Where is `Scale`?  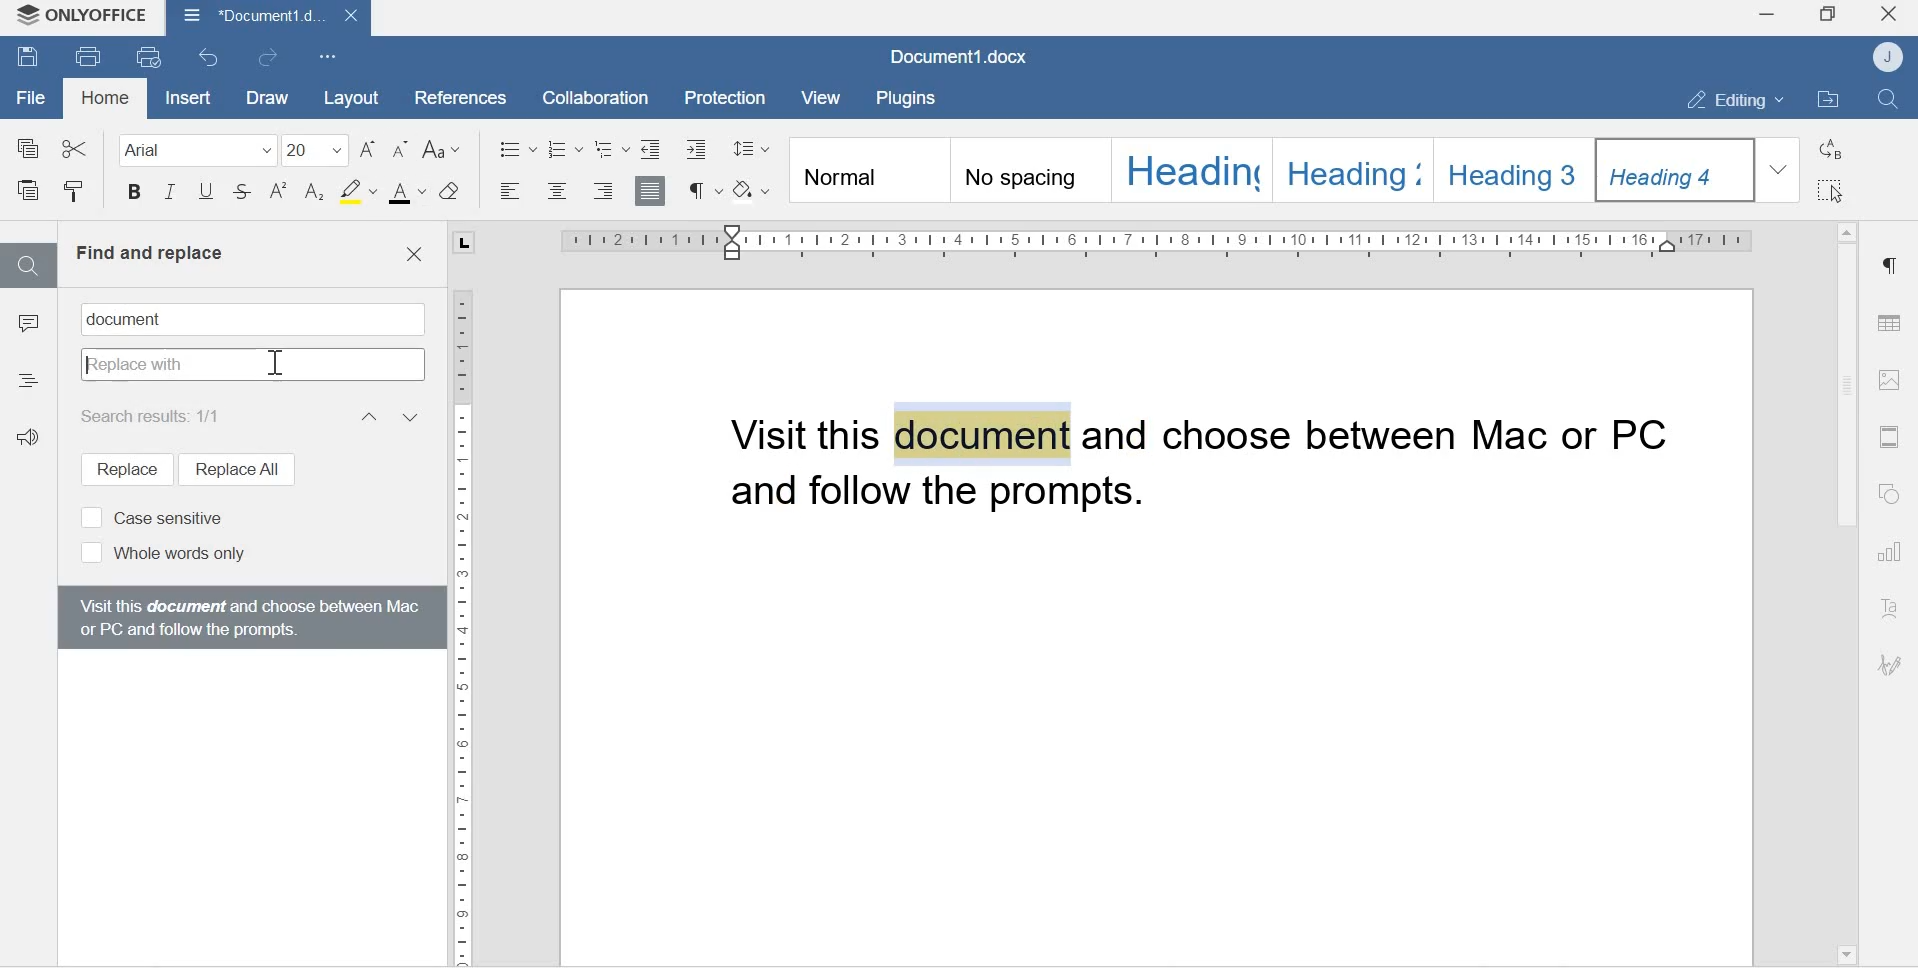
Scale is located at coordinates (1137, 241).